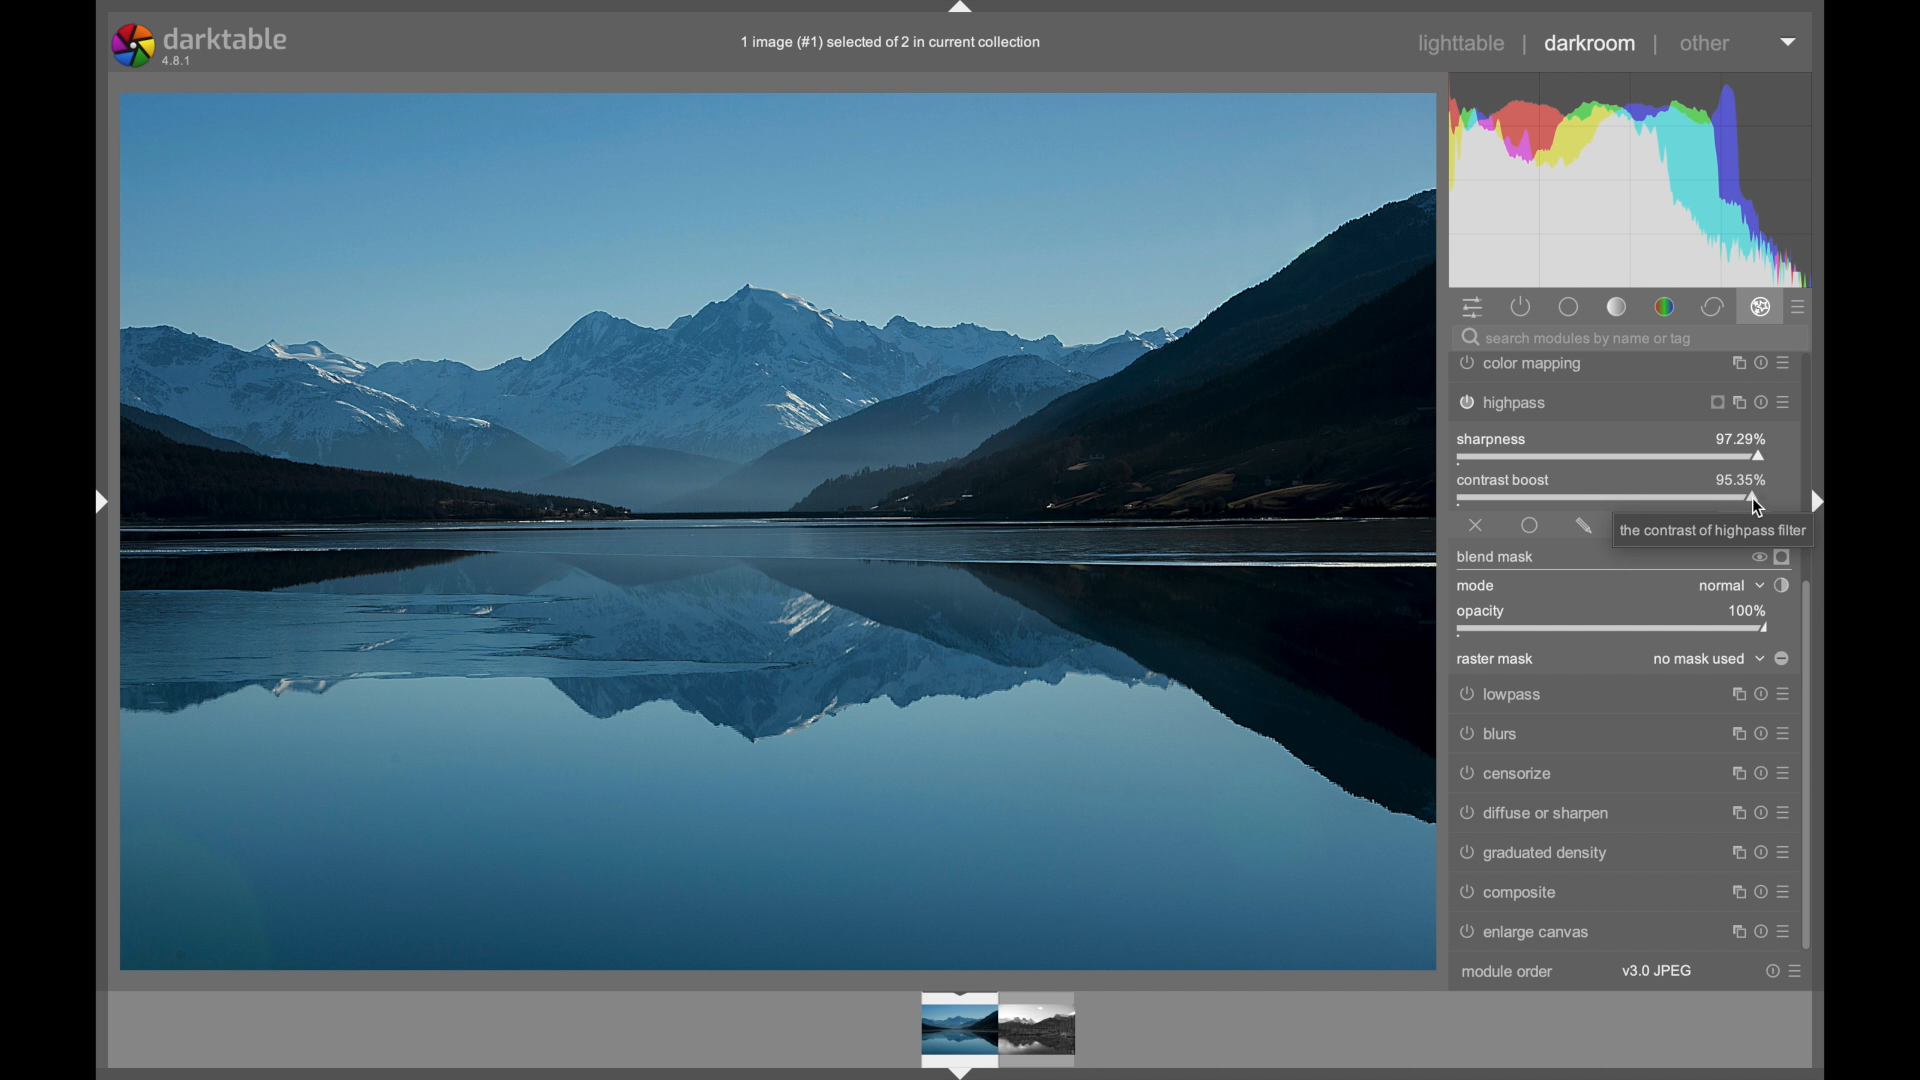 This screenshot has height=1080, width=1920. Describe the element at coordinates (1475, 308) in the screenshot. I see `quick access panel` at that location.